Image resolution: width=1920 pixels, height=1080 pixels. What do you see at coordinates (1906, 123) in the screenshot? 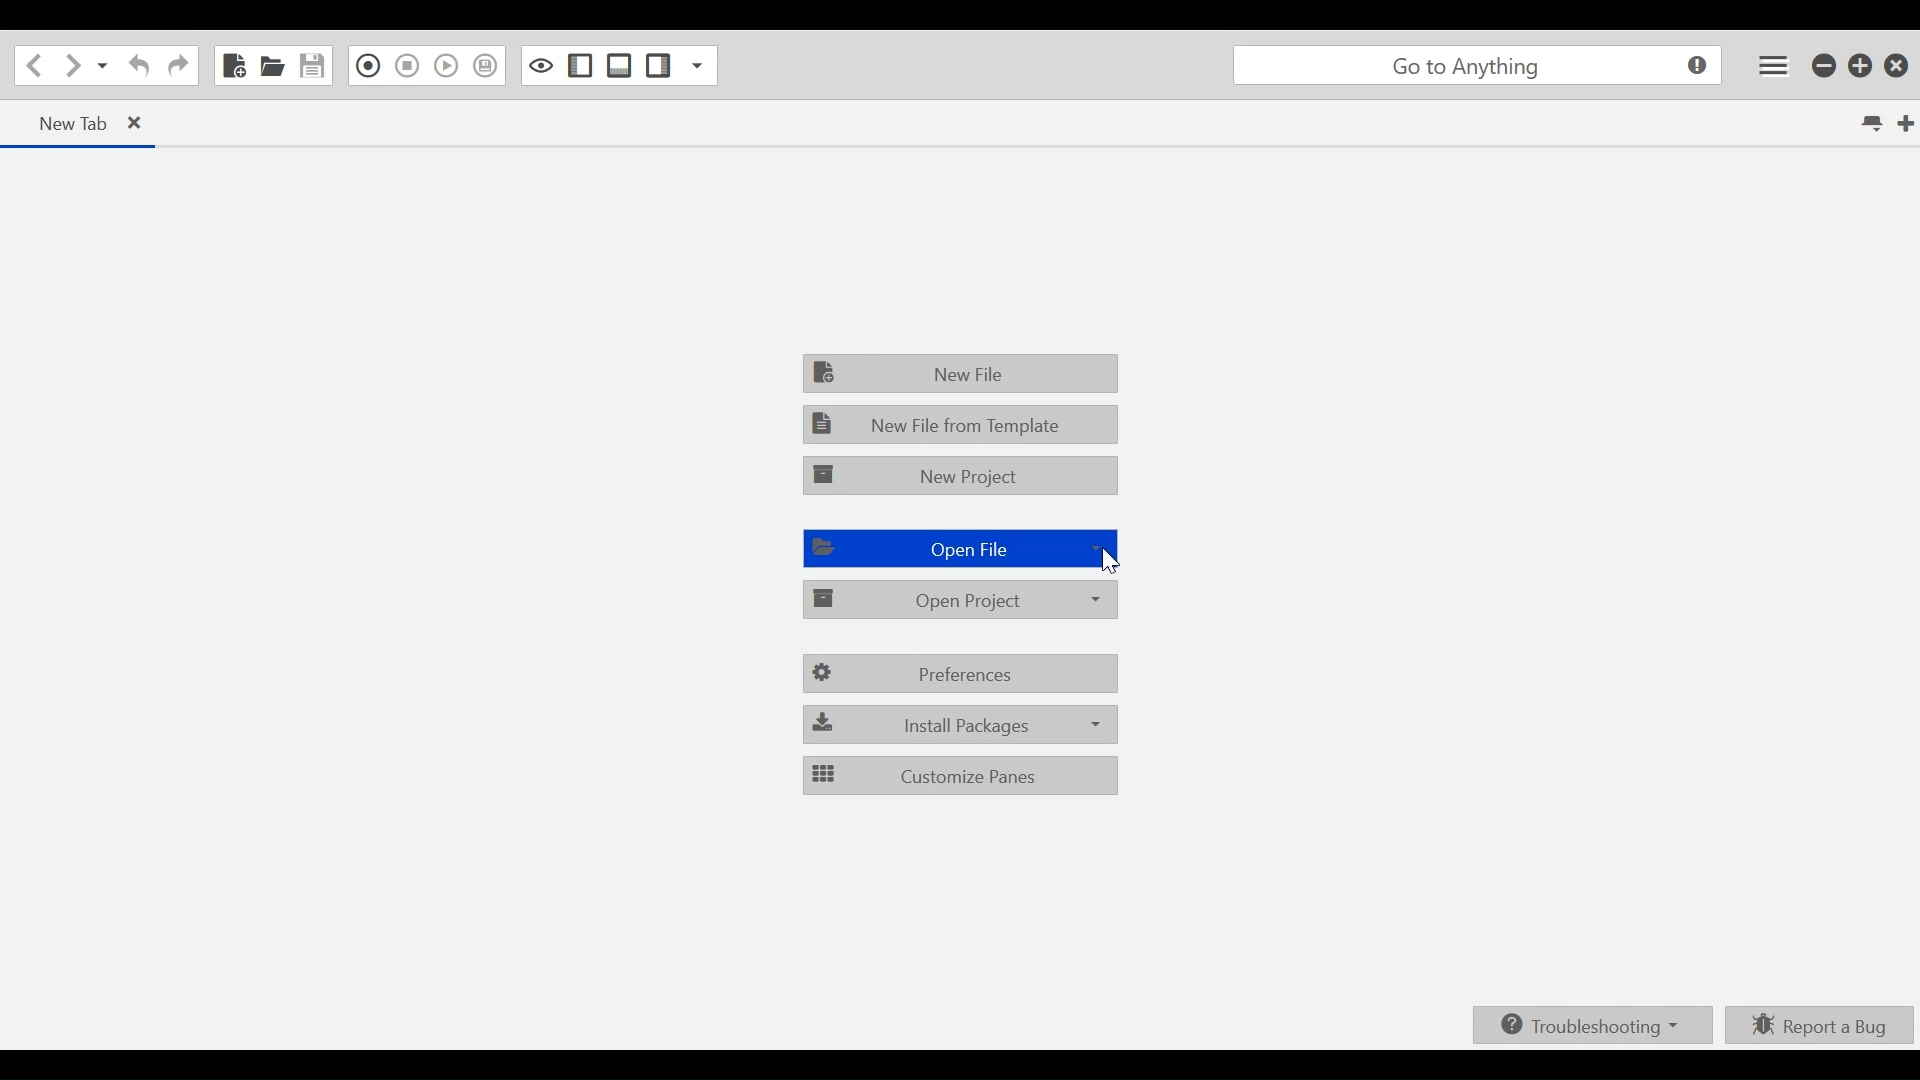
I see `New Tab` at bounding box center [1906, 123].